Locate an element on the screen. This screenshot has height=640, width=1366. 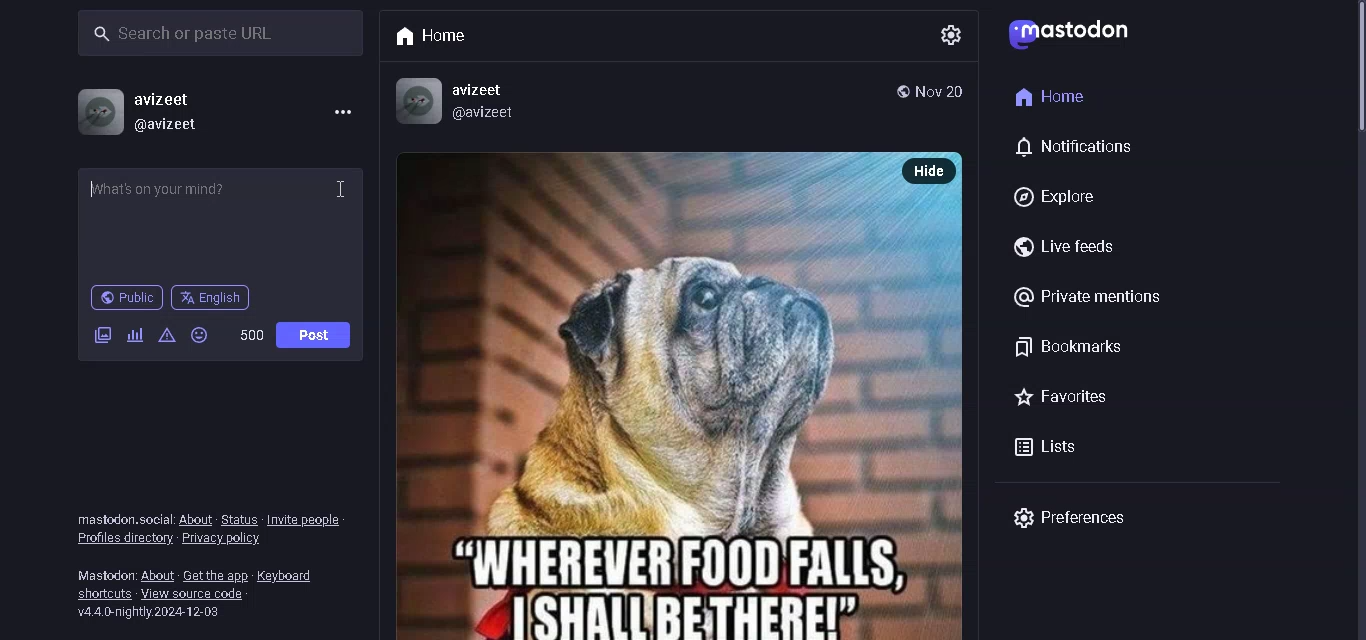
explore is located at coordinates (1063, 193).